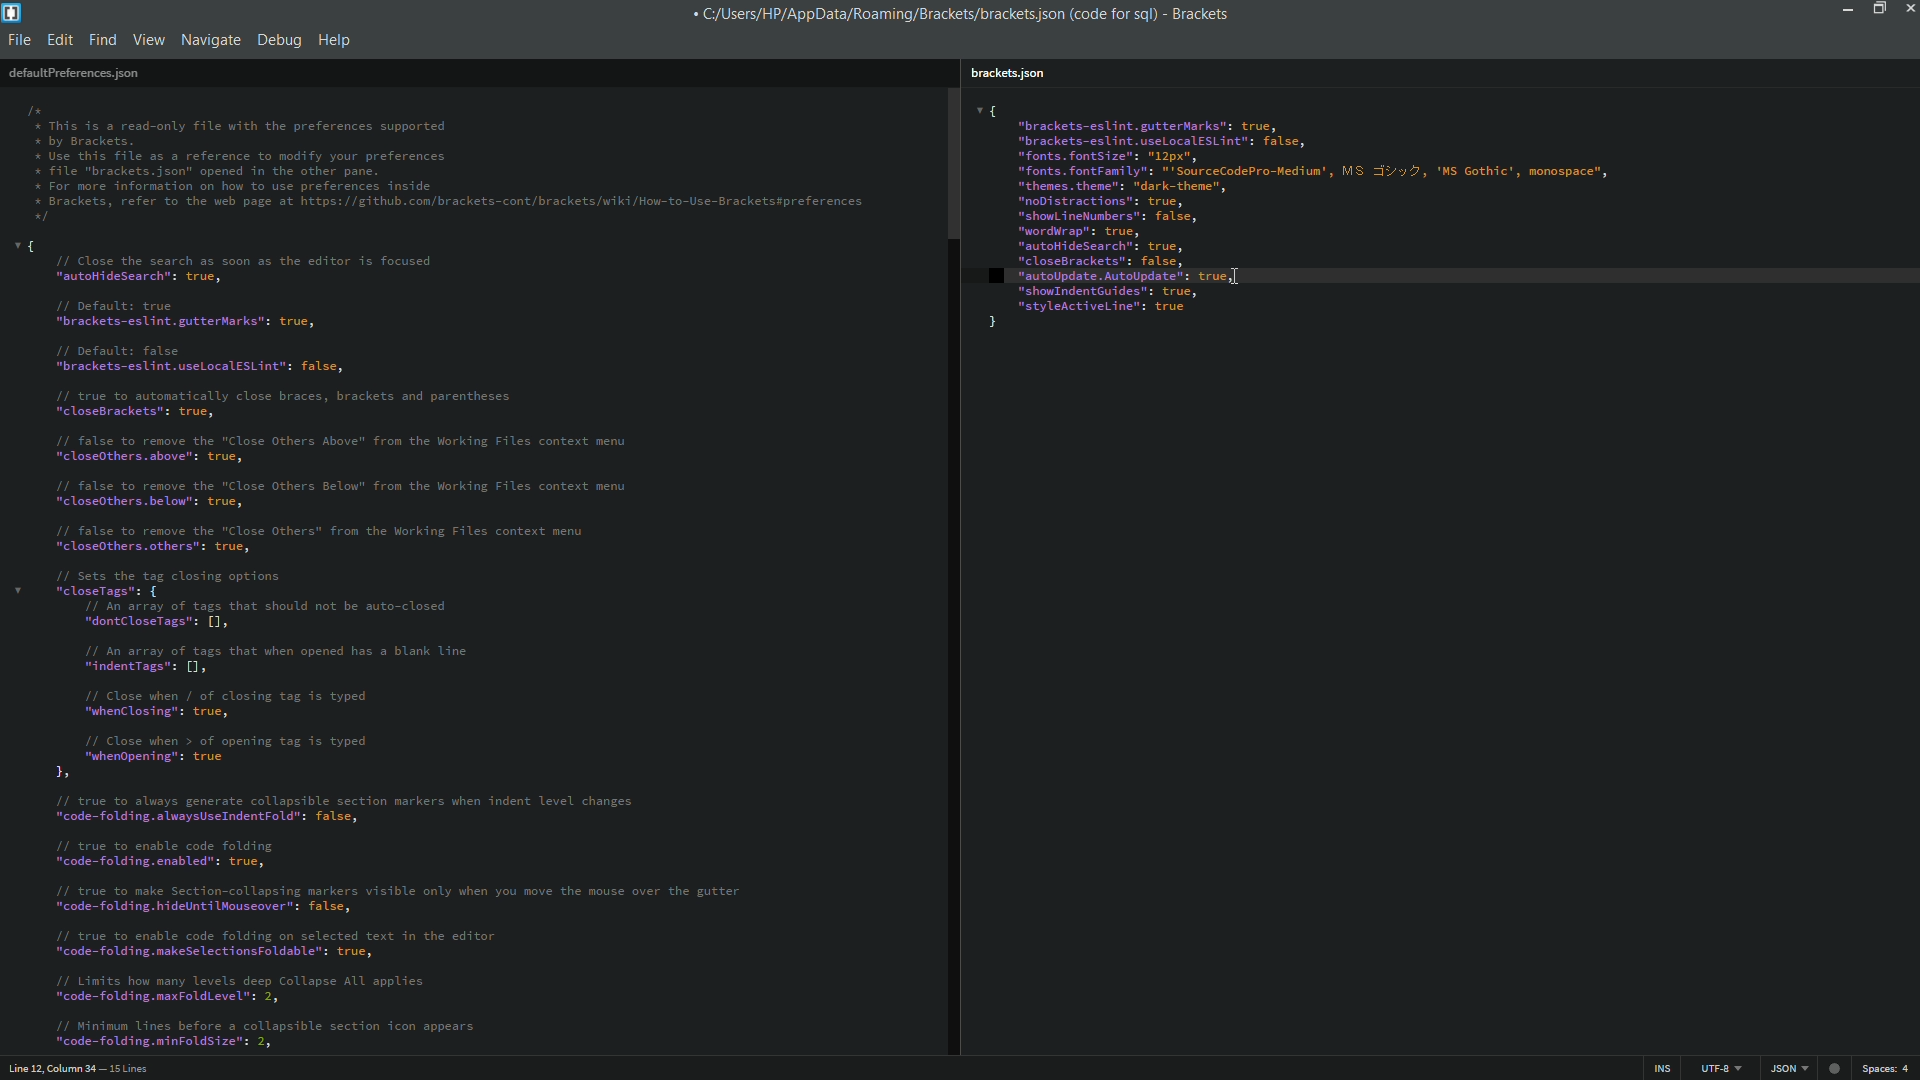 The width and height of the screenshot is (1920, 1080). What do you see at coordinates (1014, 70) in the screenshot?
I see `brackets.json` at bounding box center [1014, 70].